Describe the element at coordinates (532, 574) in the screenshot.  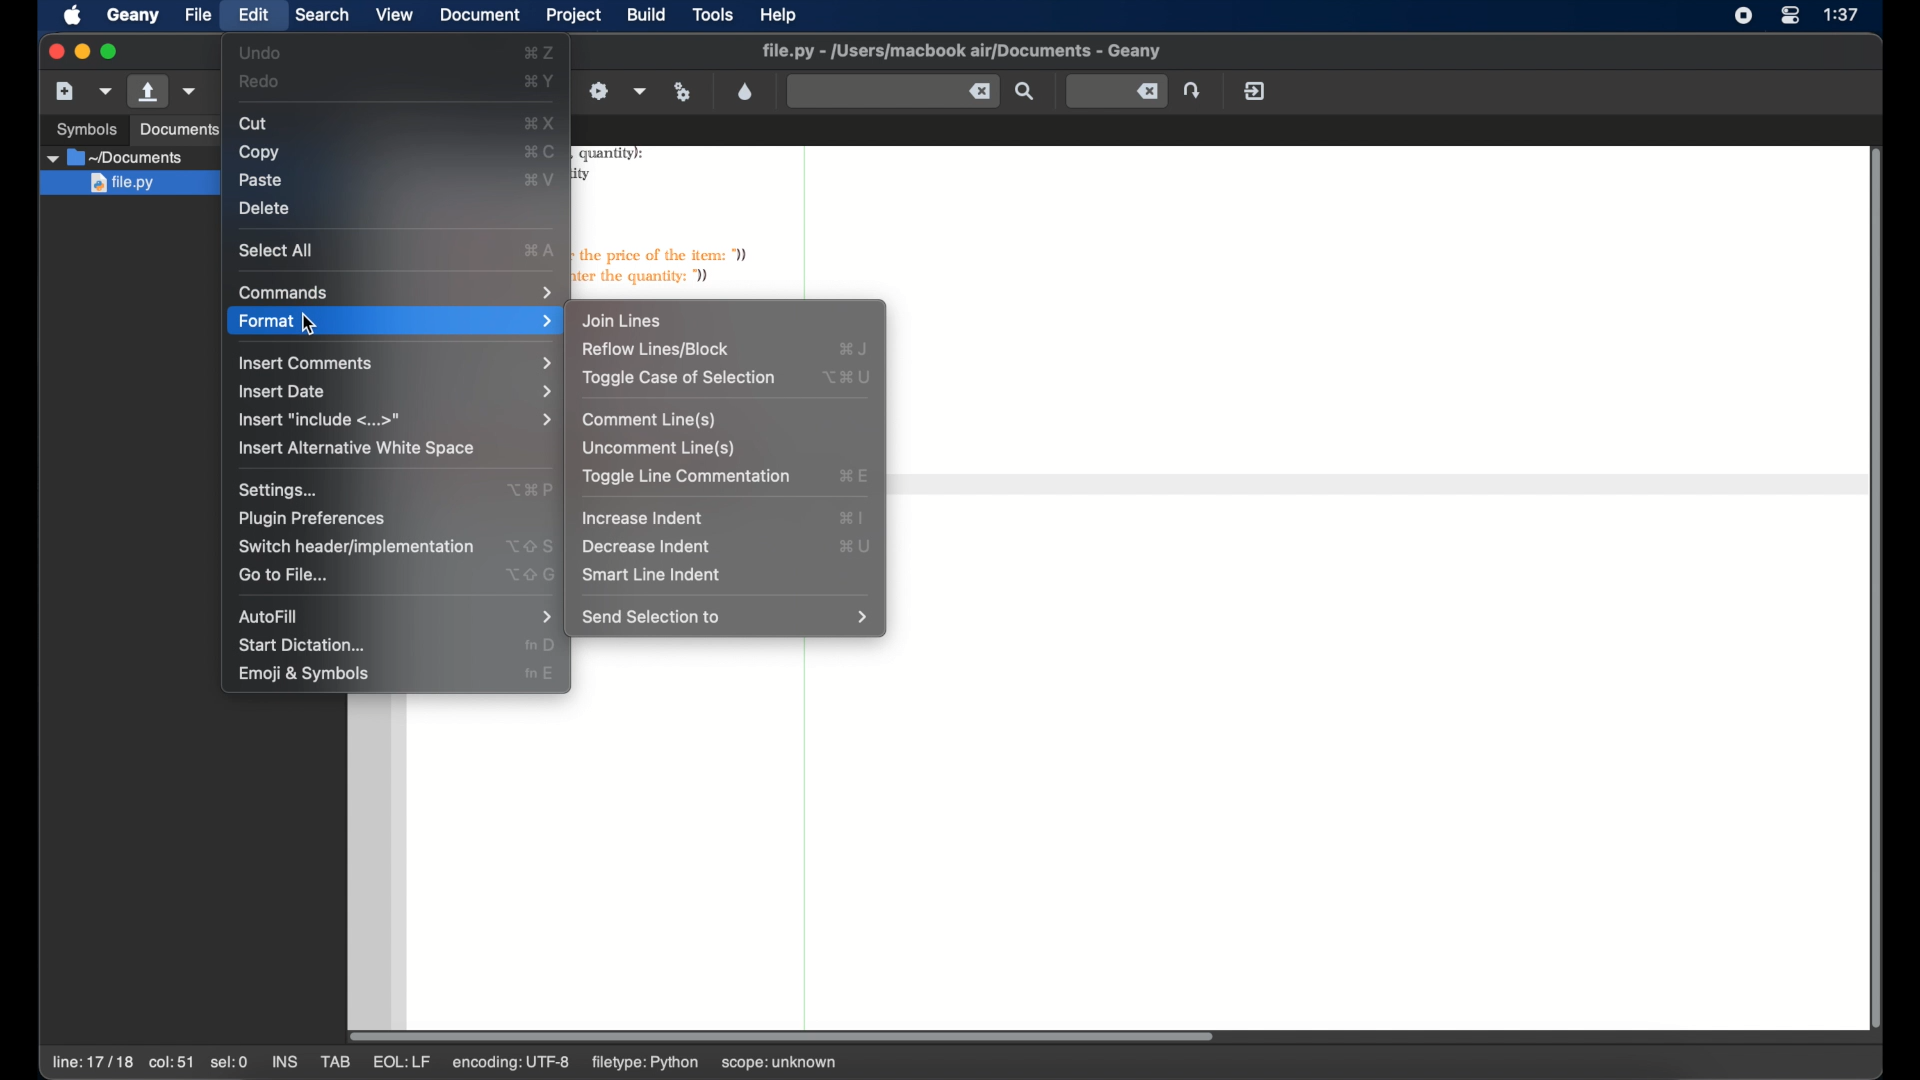
I see `go to file shortcut` at that location.